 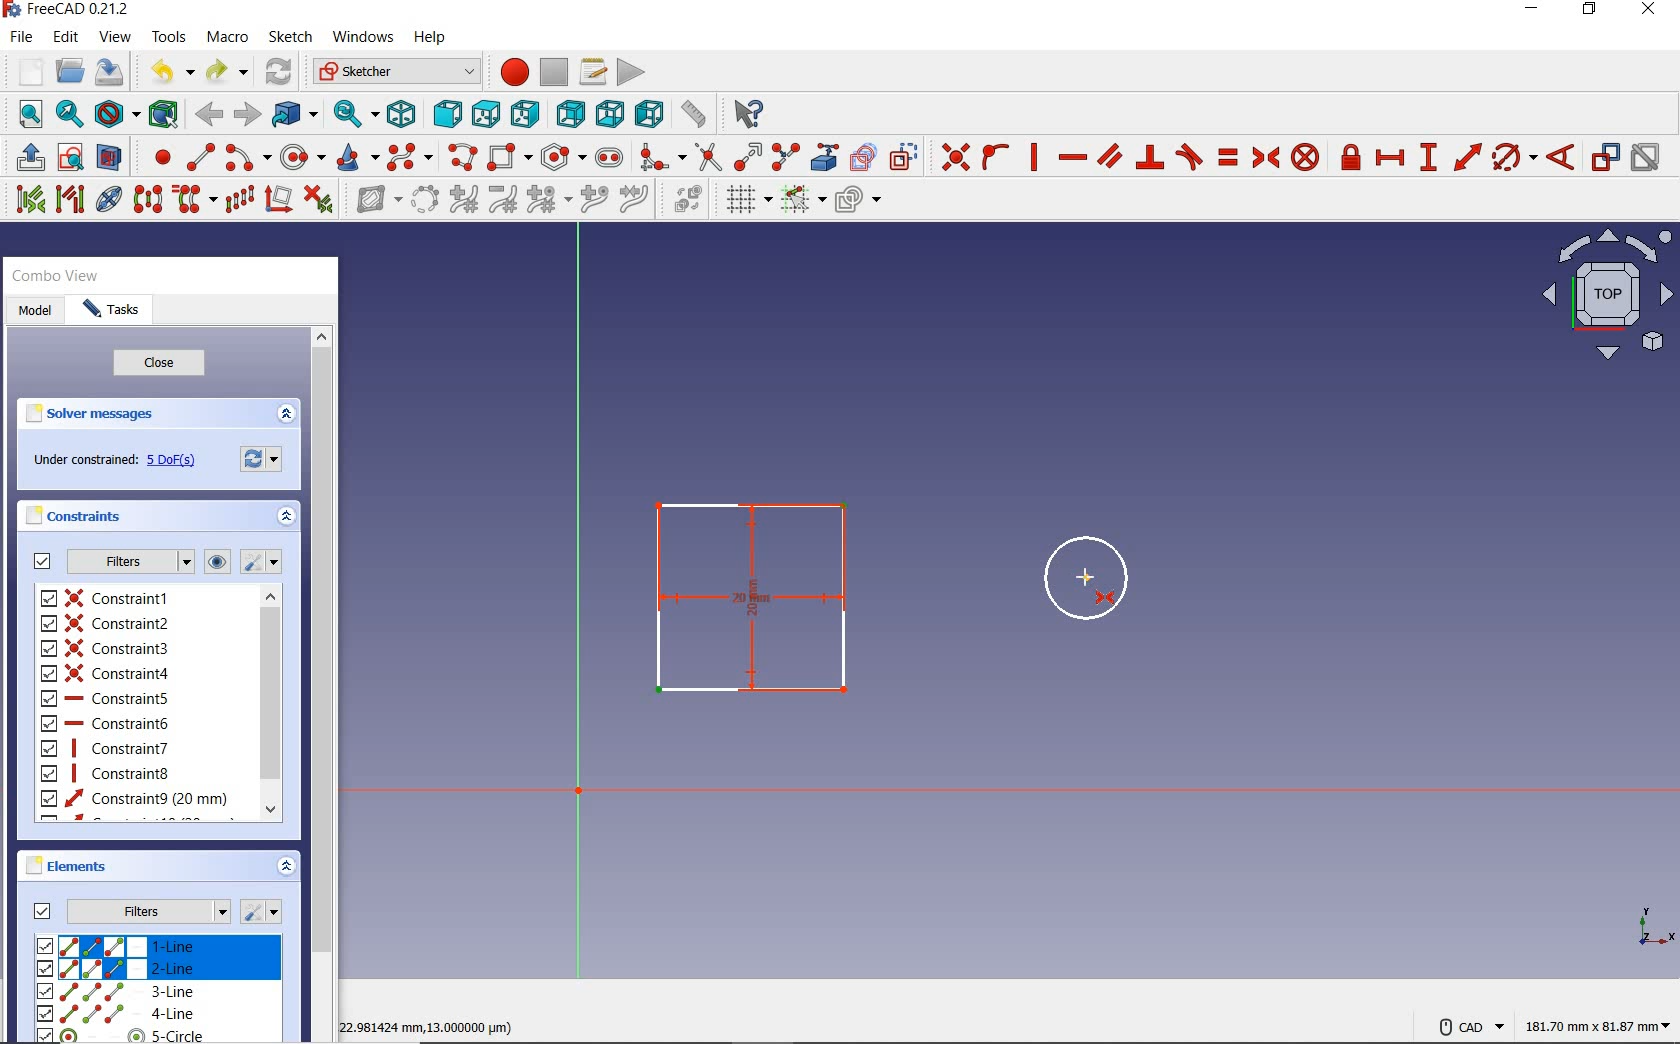 I want to click on execute macro, so click(x=631, y=74).